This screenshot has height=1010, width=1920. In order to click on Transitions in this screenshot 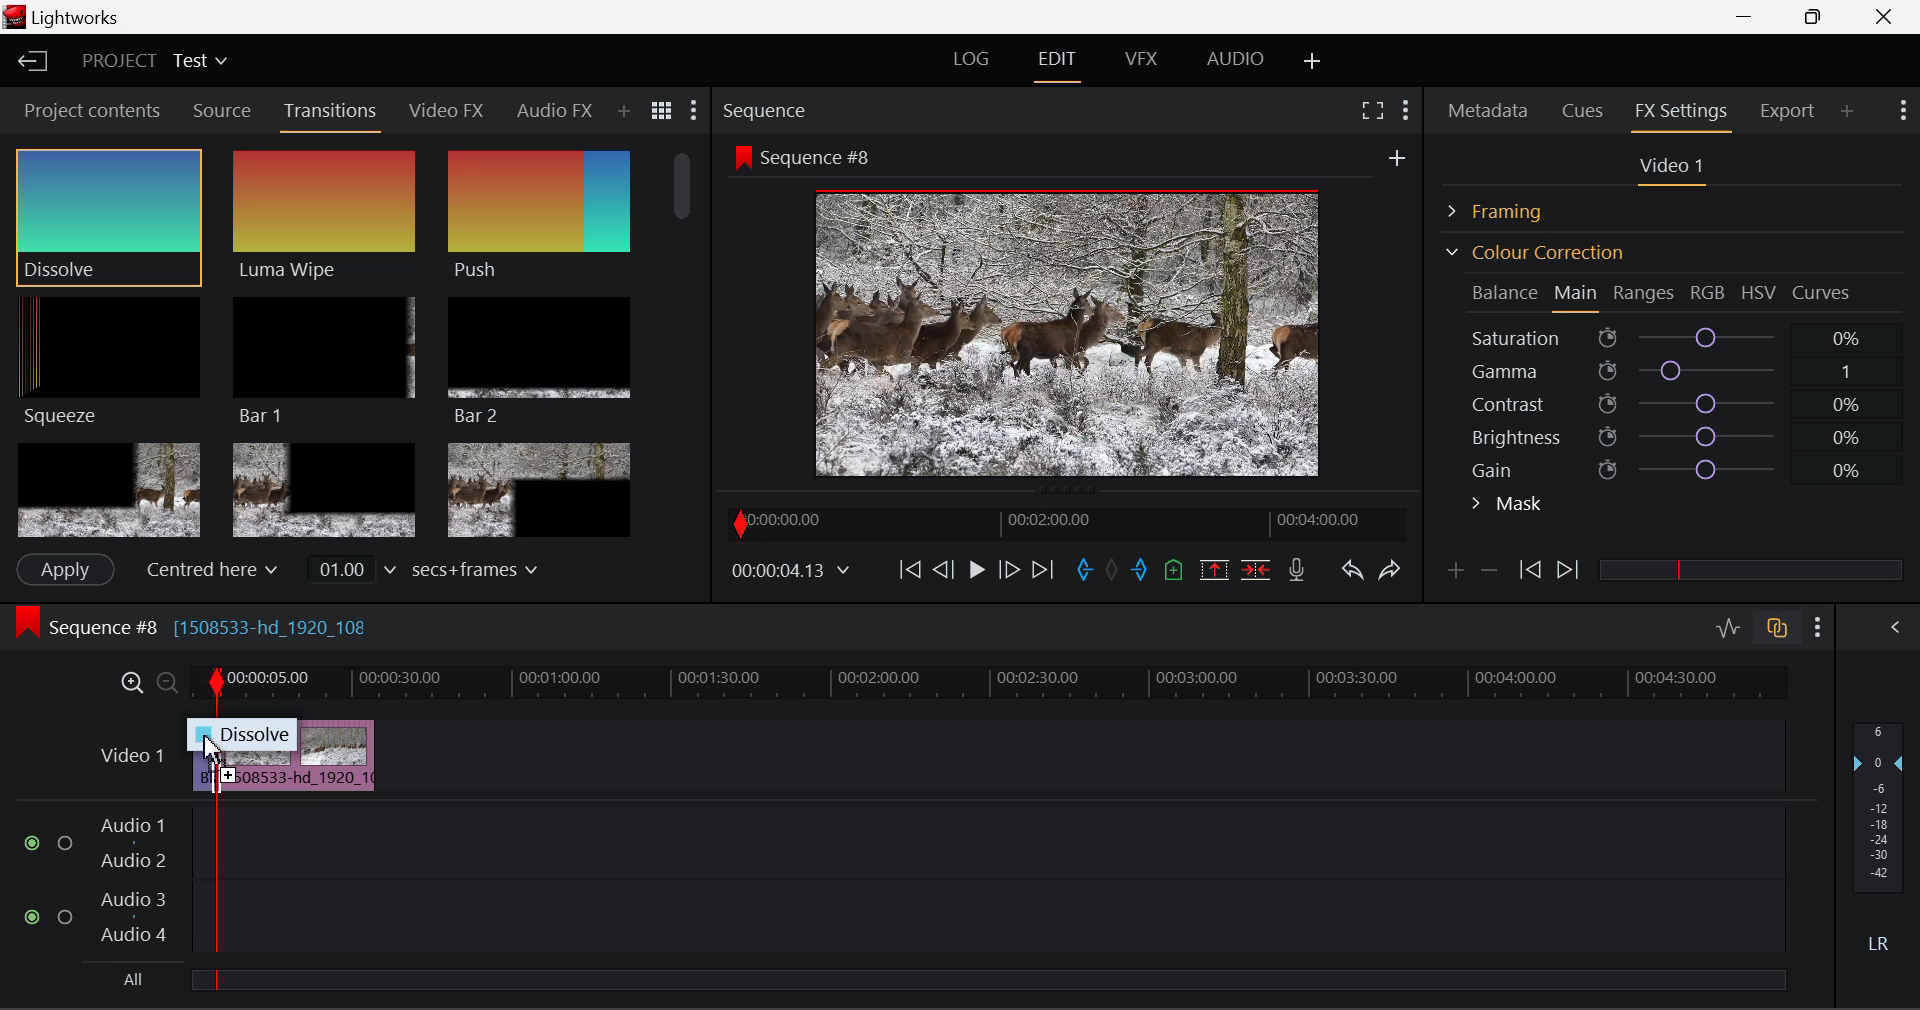, I will do `click(332, 113)`.